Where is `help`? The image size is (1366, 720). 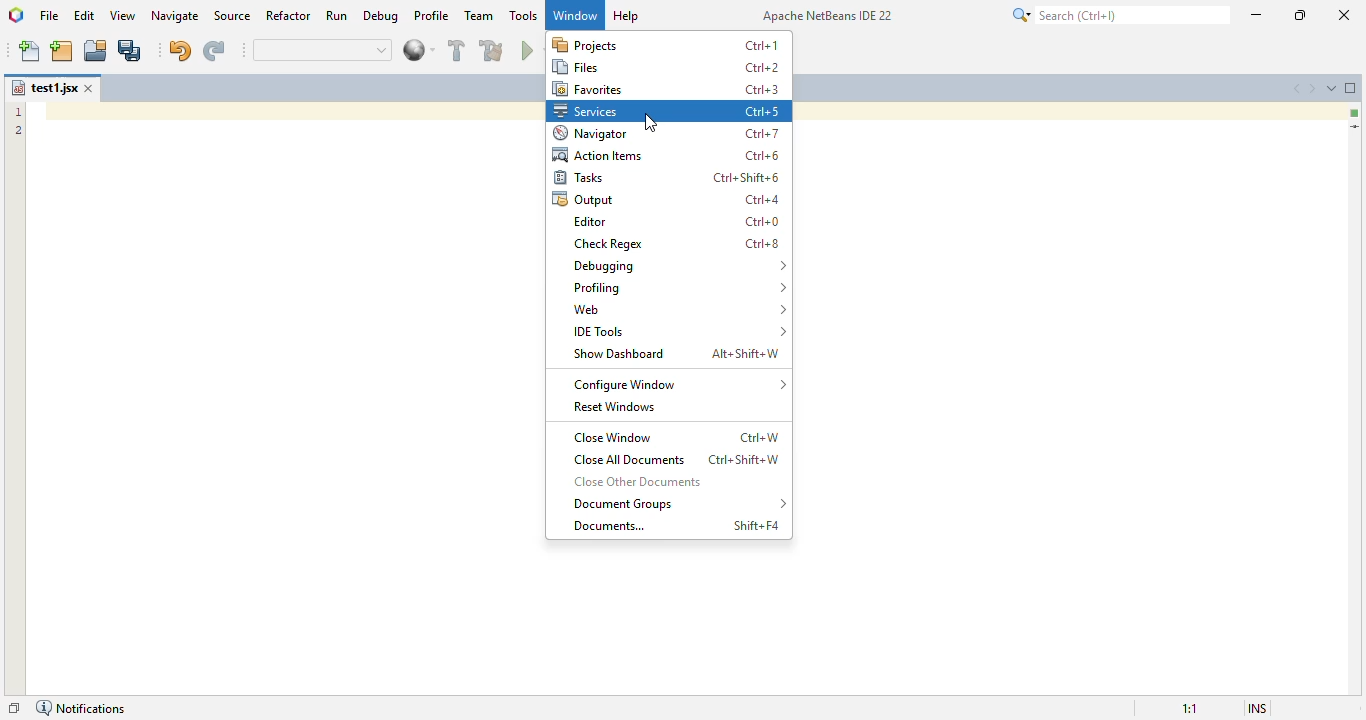
help is located at coordinates (626, 16).